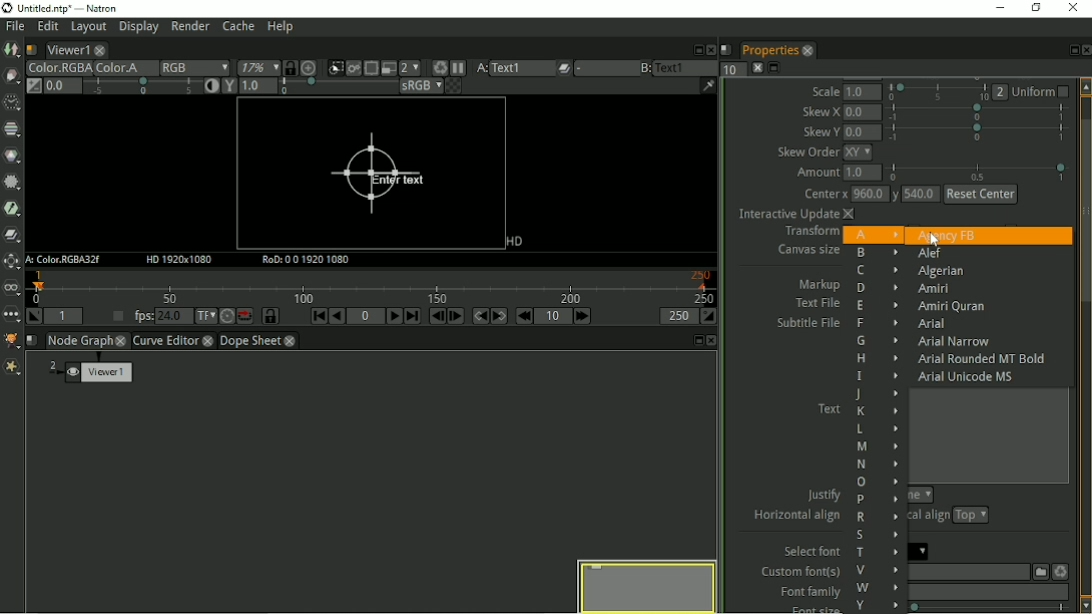  What do you see at coordinates (815, 175) in the screenshot?
I see `Amount` at bounding box center [815, 175].